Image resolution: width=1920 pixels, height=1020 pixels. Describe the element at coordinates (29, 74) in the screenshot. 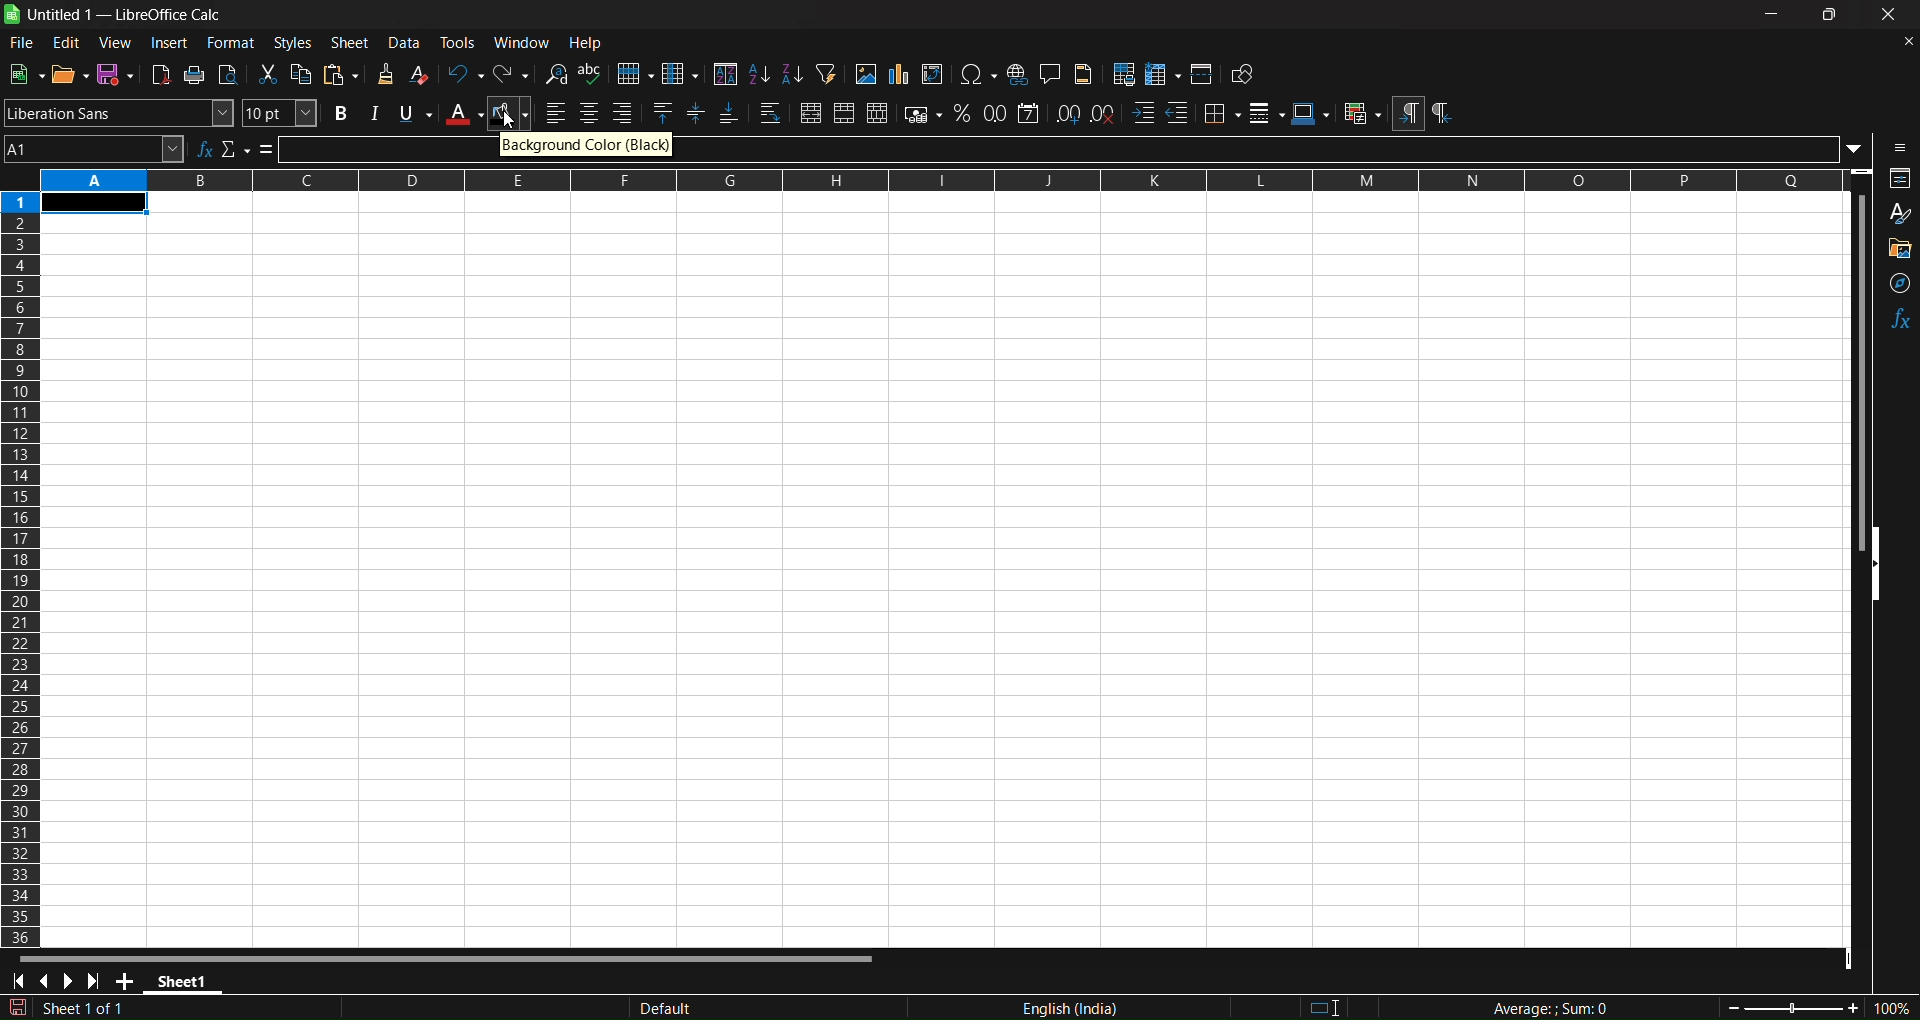

I see `new` at that location.